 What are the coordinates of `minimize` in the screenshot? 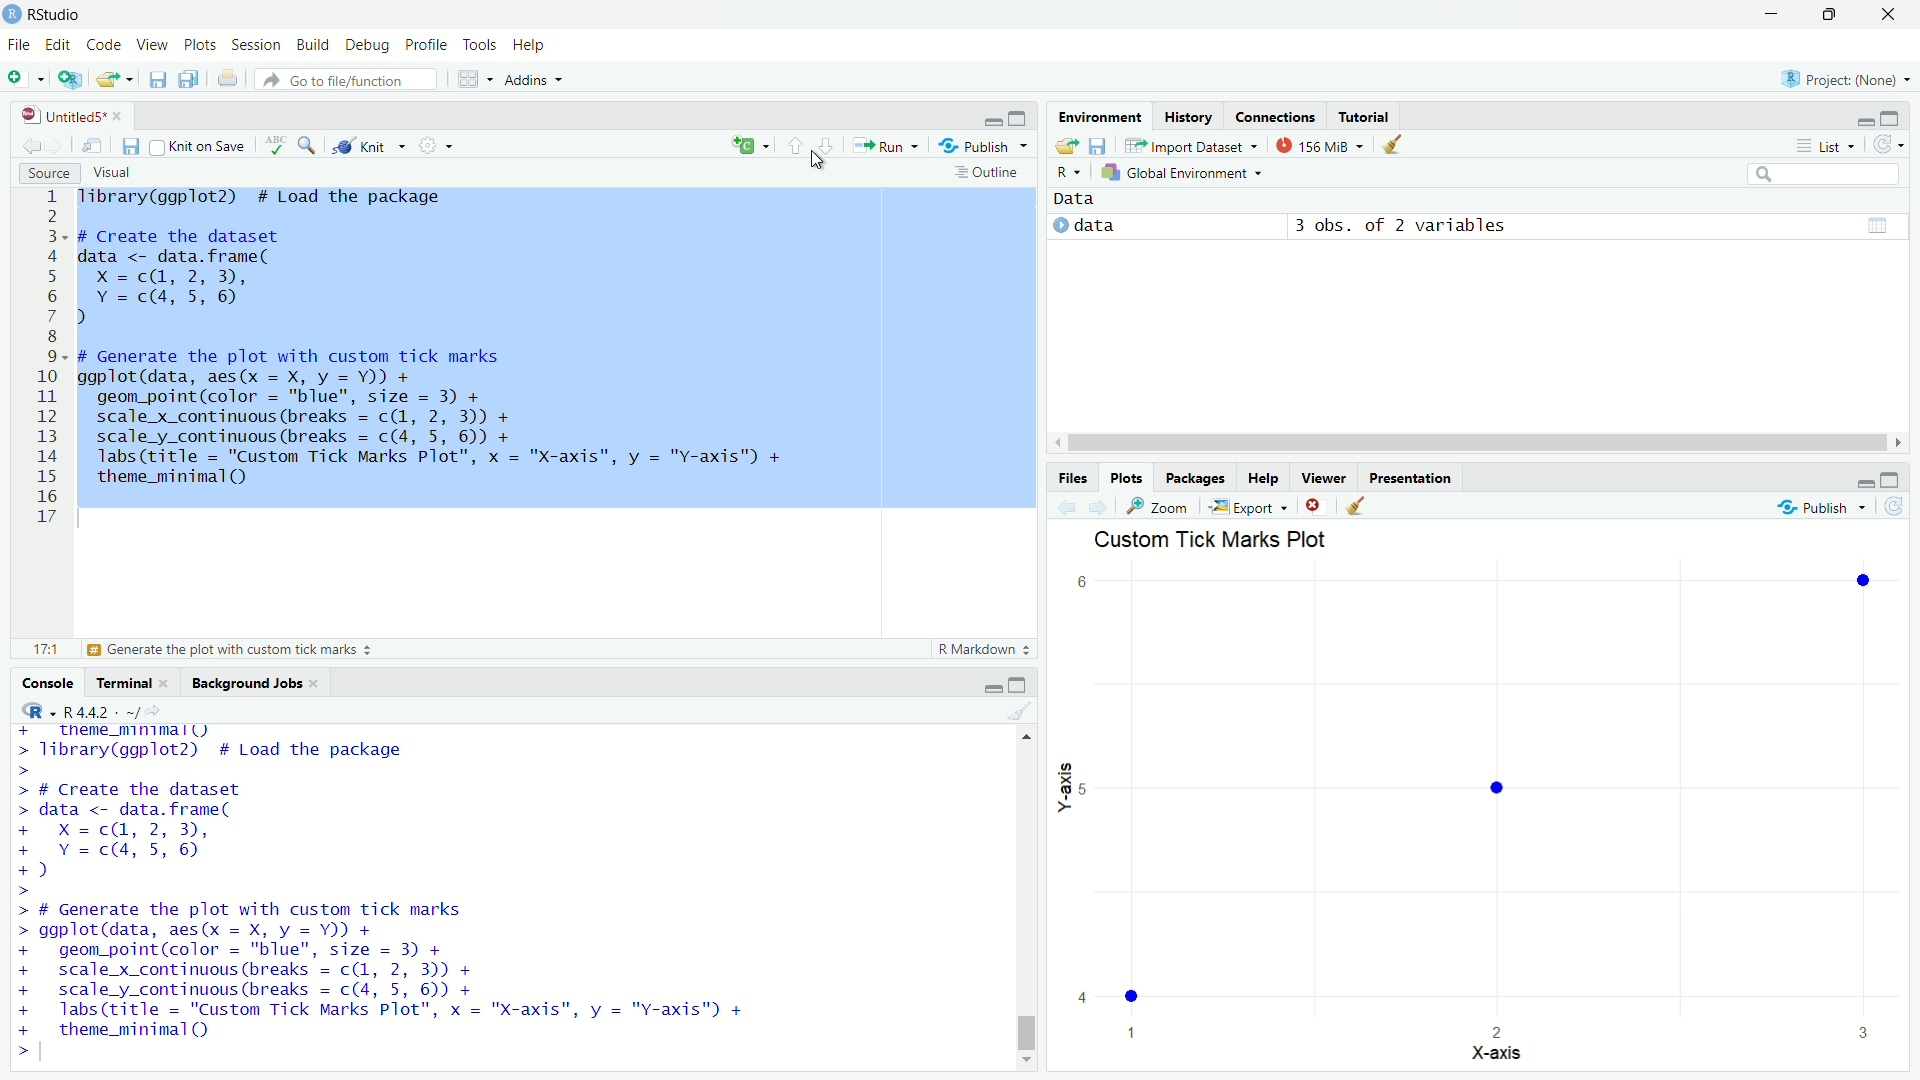 It's located at (981, 683).